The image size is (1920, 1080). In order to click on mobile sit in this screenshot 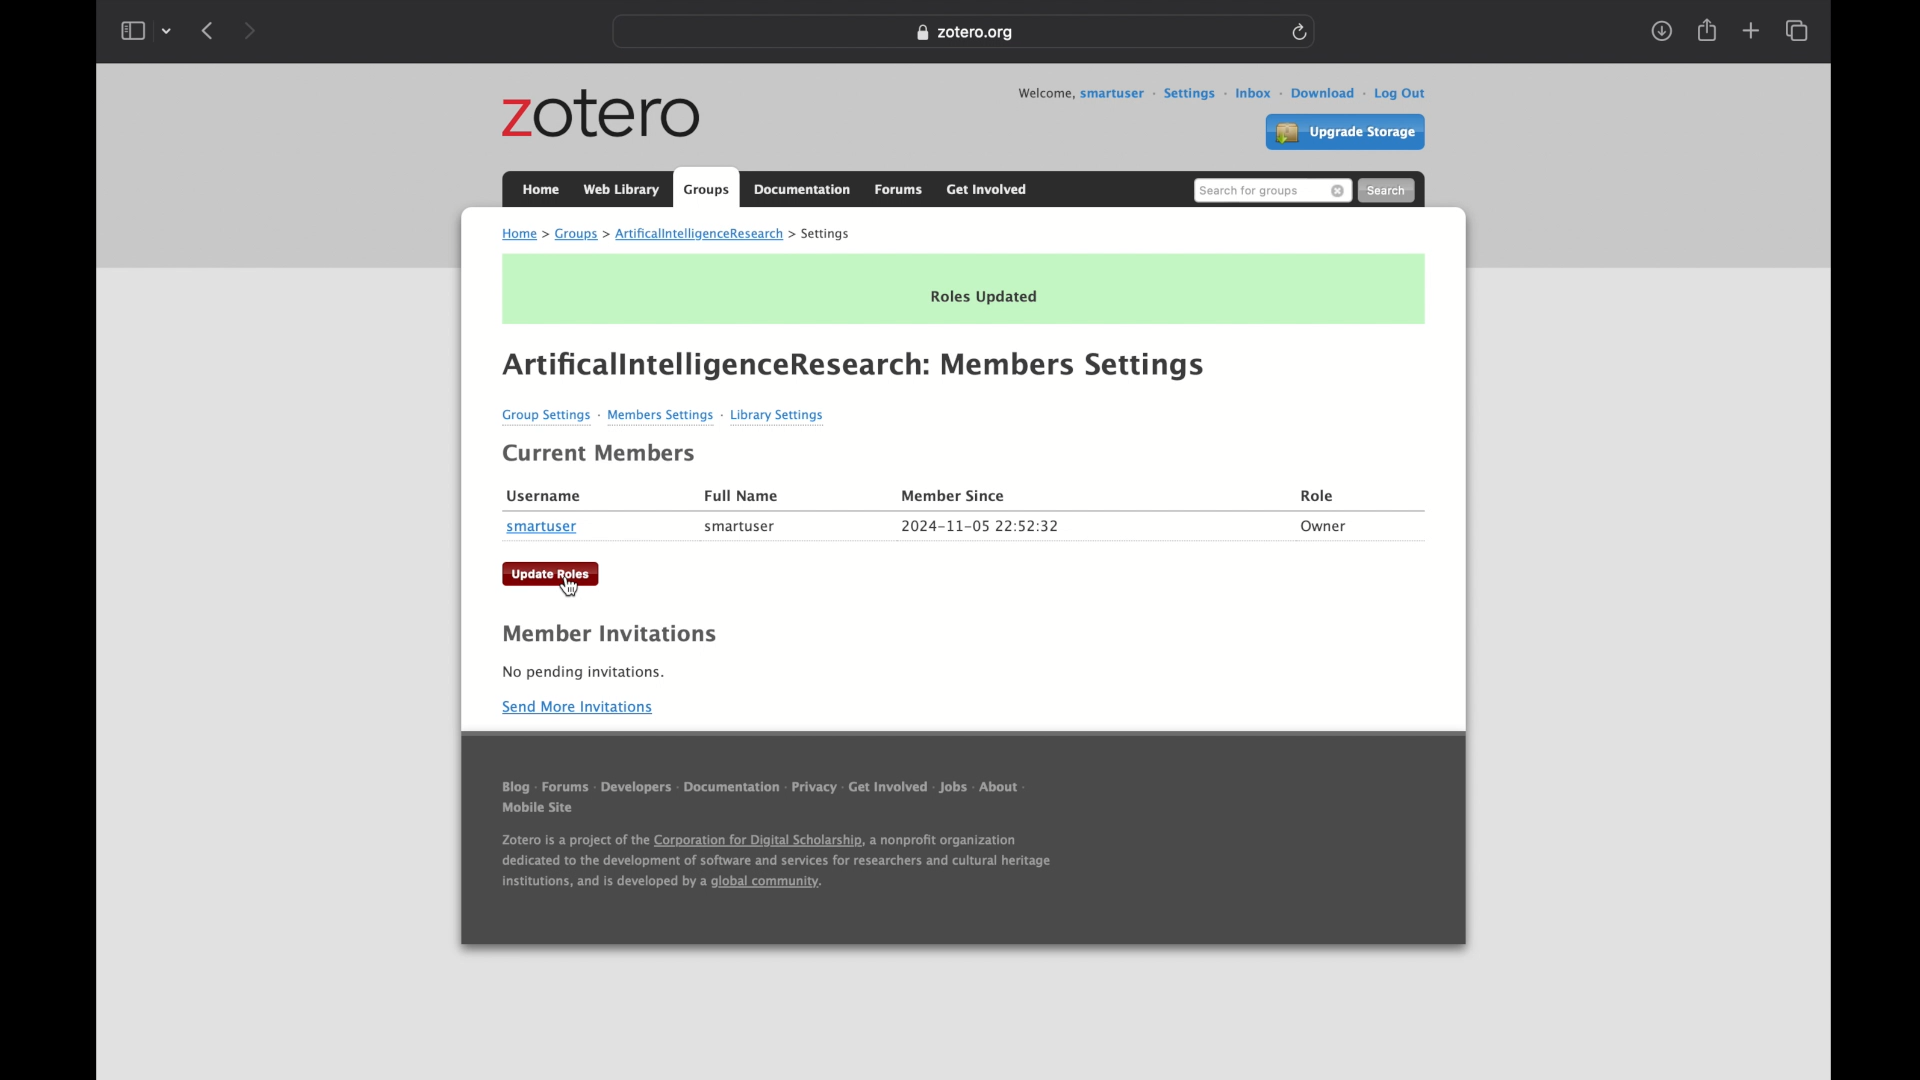, I will do `click(539, 813)`.